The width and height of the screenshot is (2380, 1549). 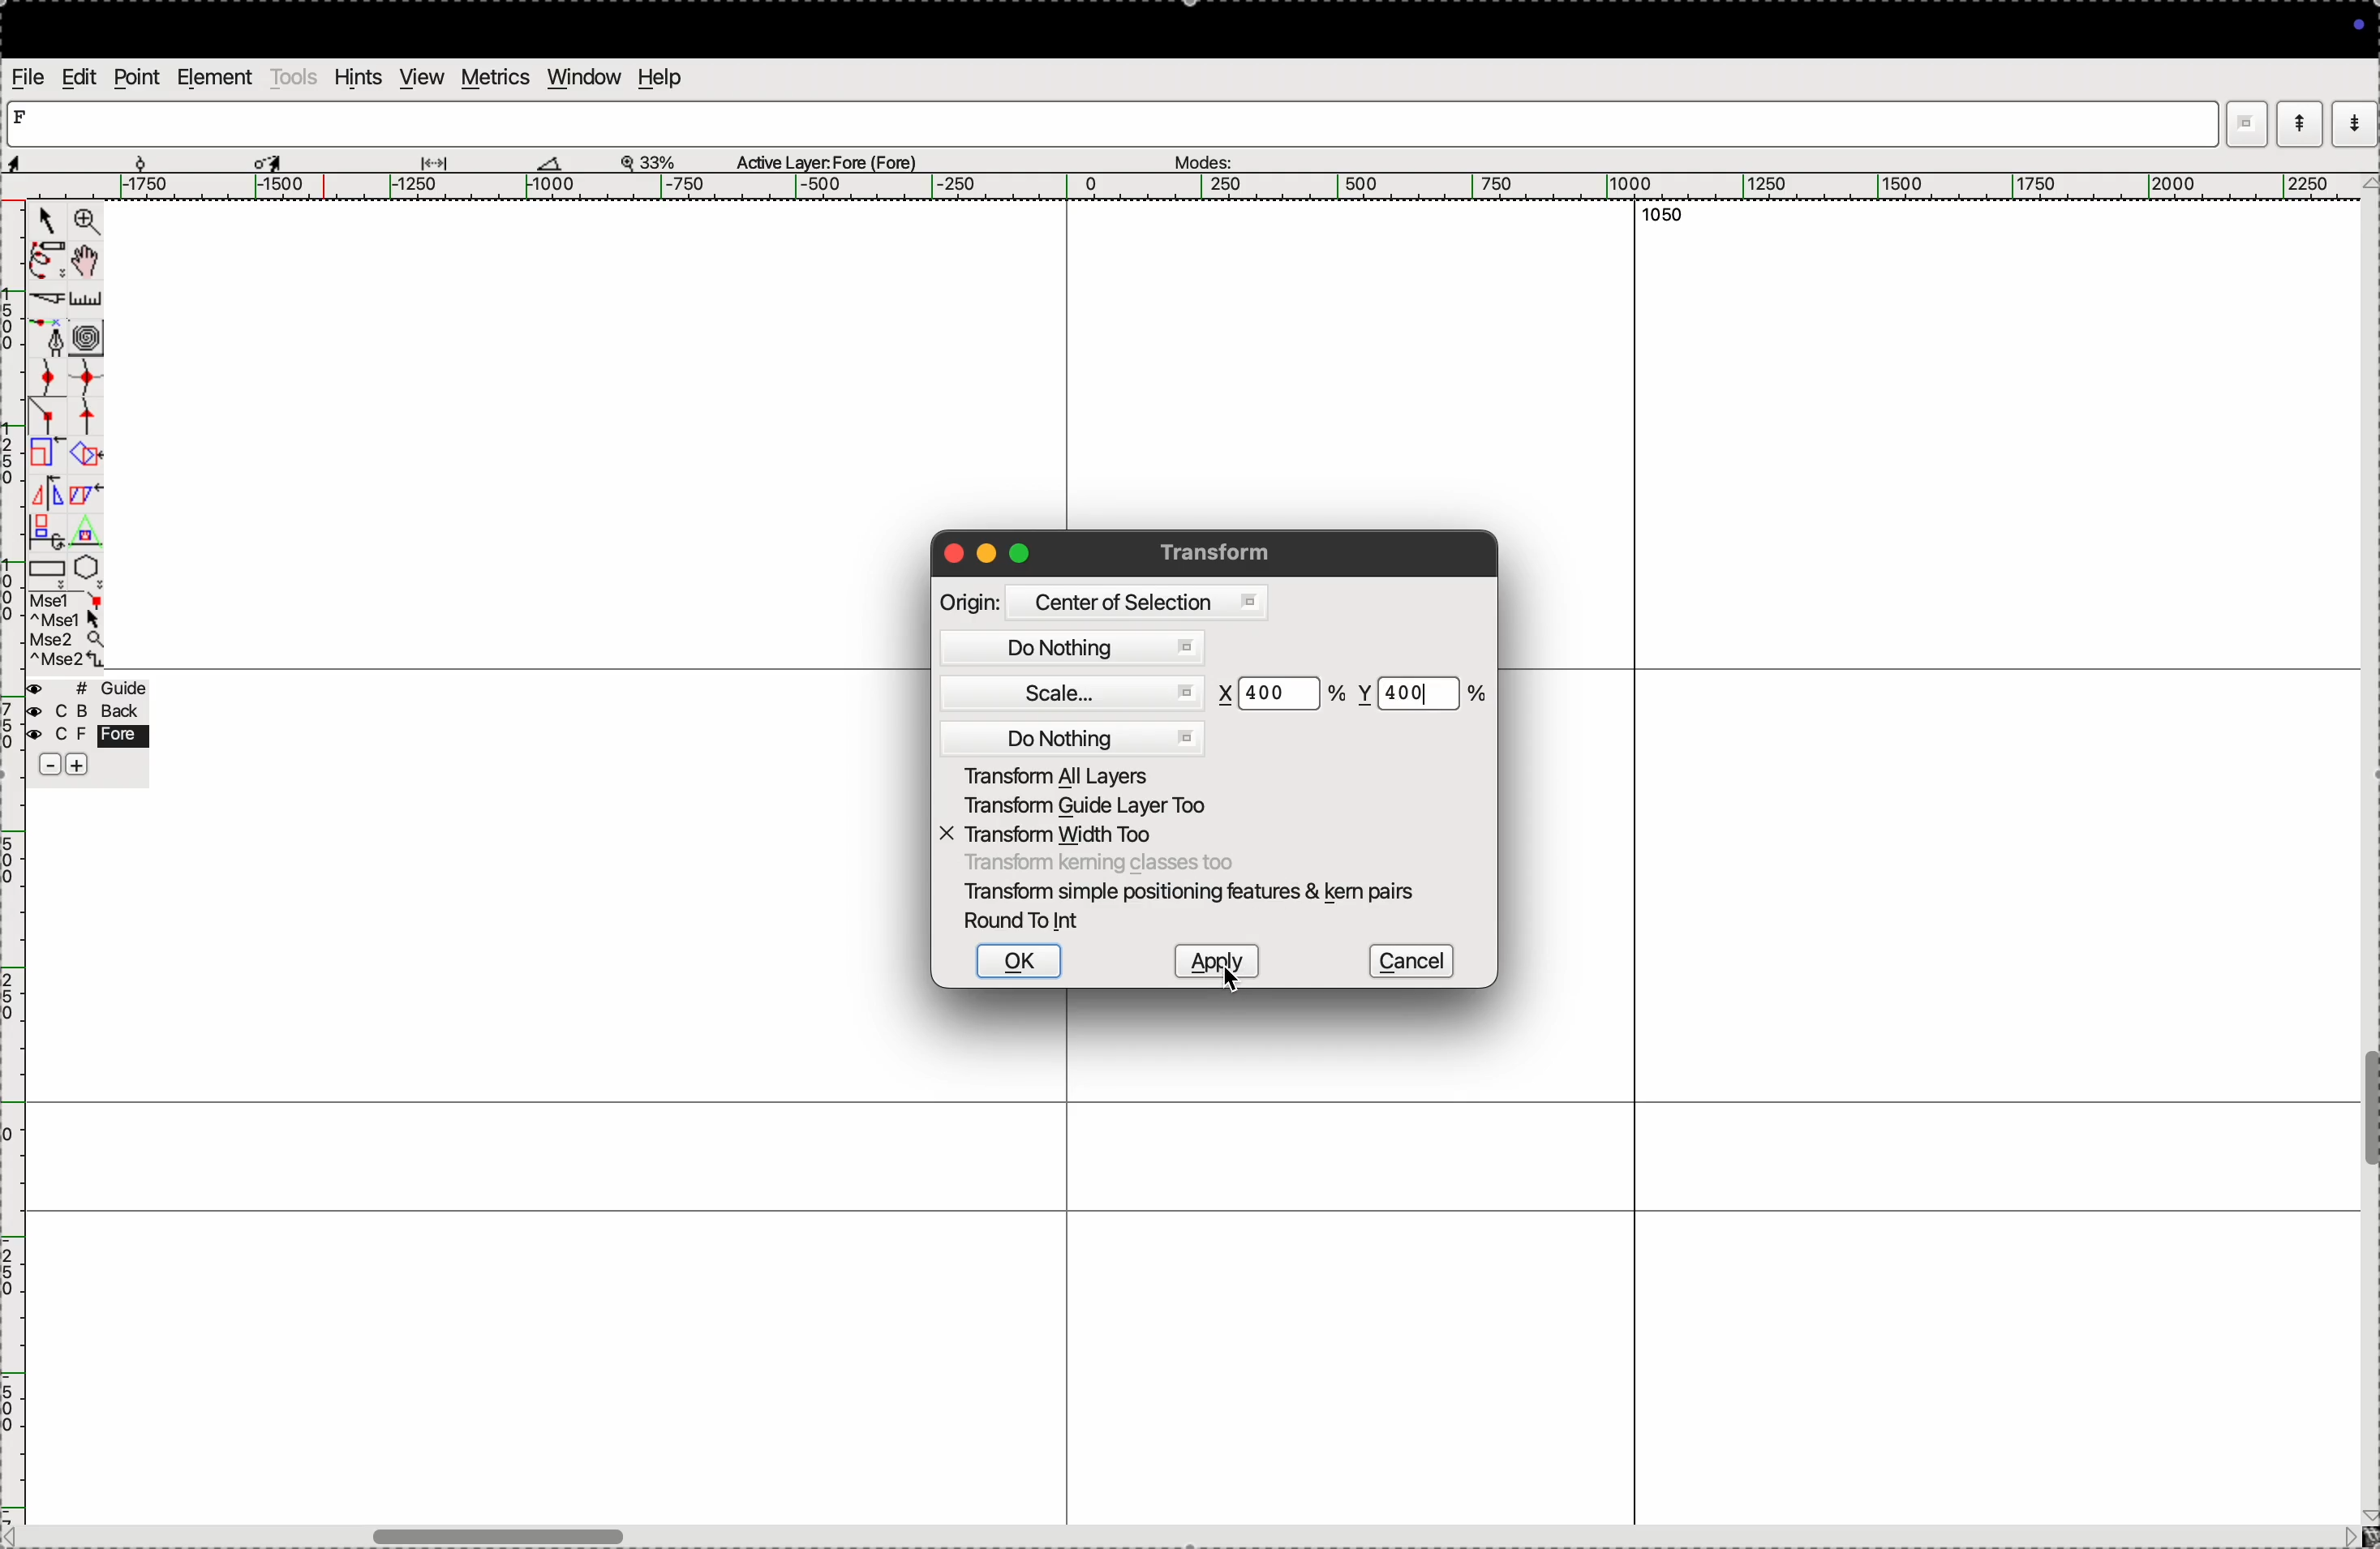 I want to click on mirror, so click(x=64, y=496).